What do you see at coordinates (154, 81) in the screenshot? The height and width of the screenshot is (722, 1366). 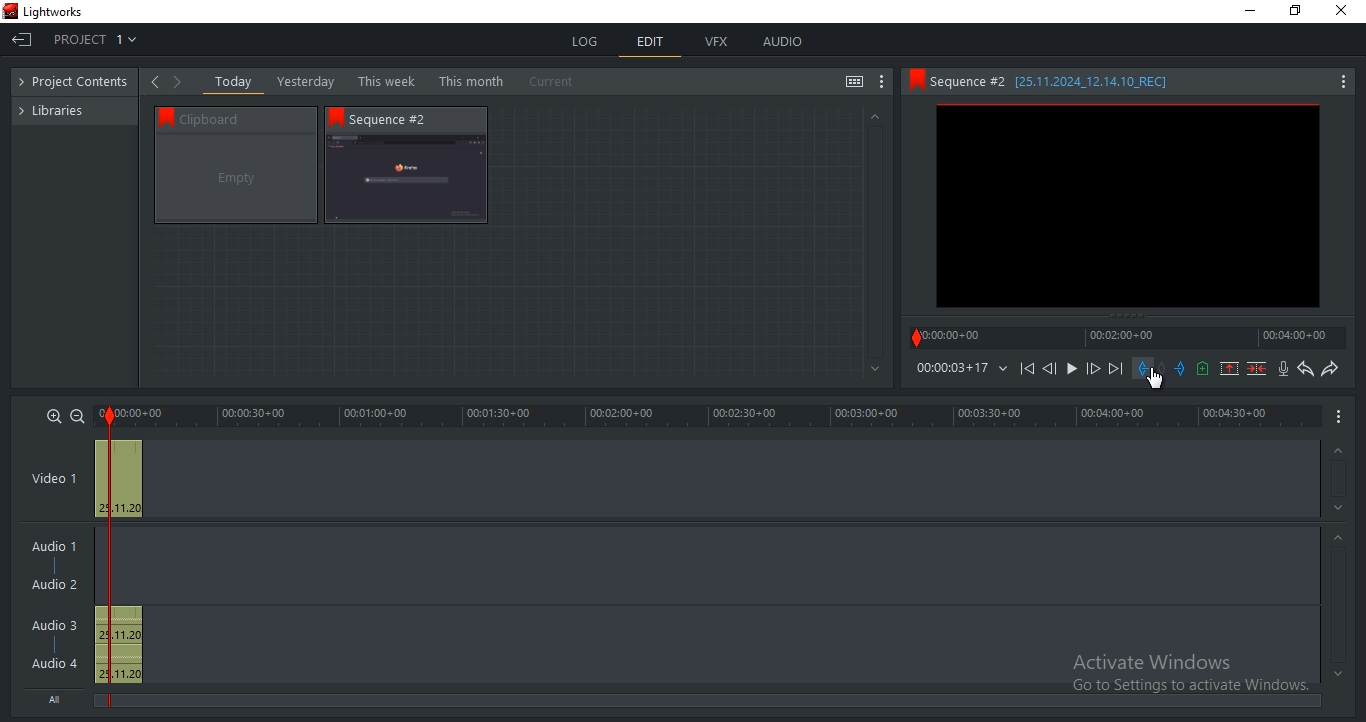 I see `Show options to the left` at bounding box center [154, 81].